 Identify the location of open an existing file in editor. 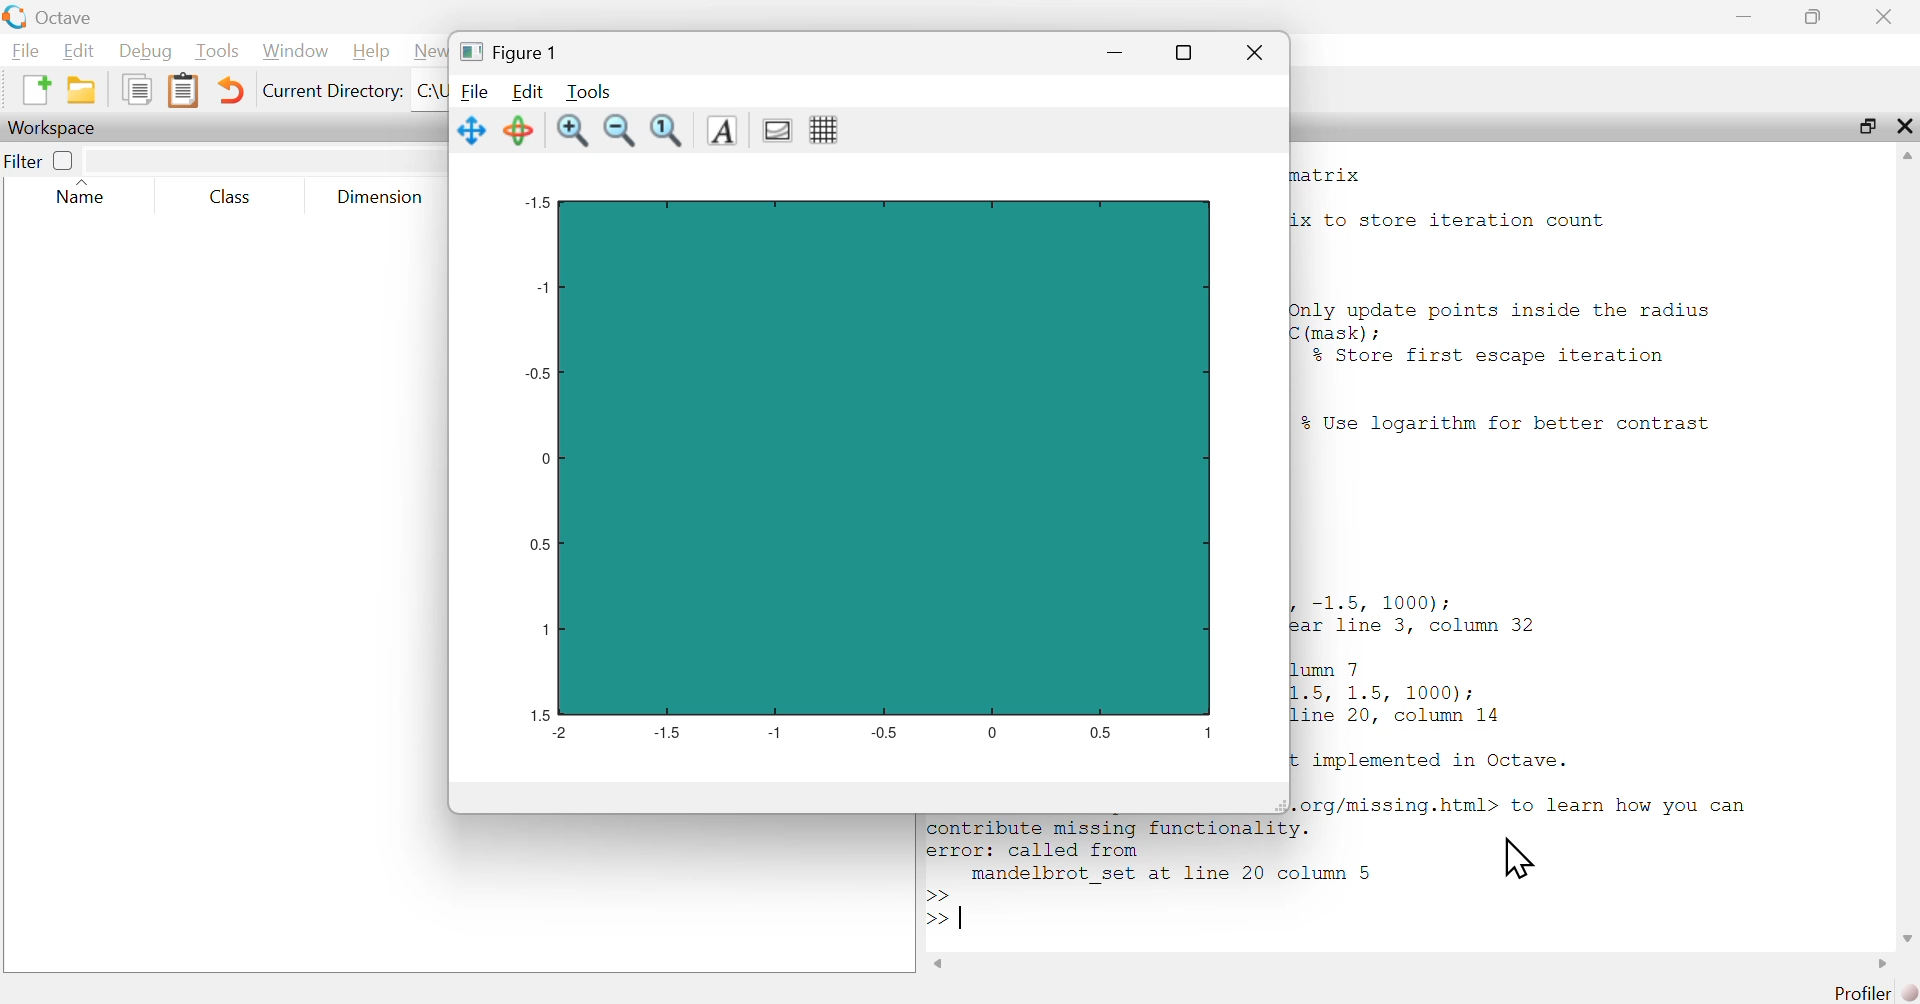
(81, 92).